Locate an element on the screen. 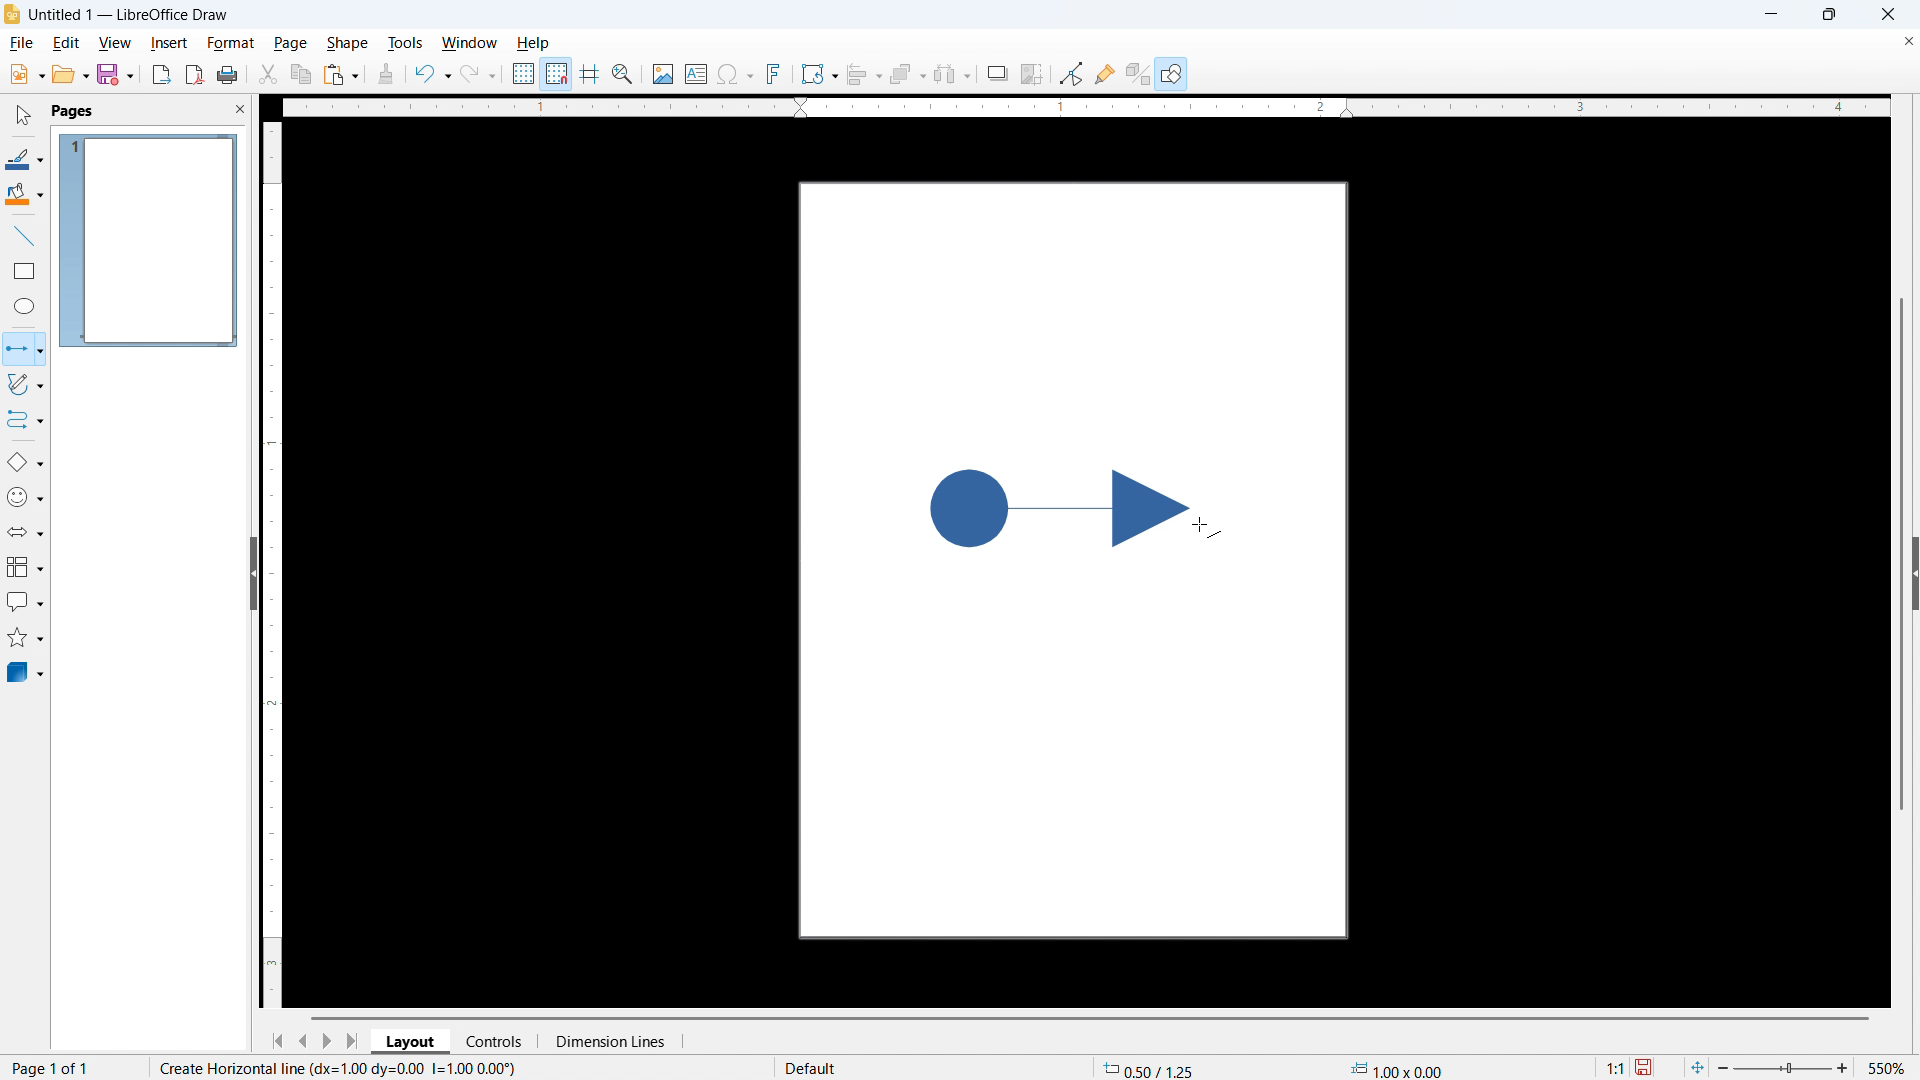 Image resolution: width=1920 pixels, height=1080 pixels. Maximise  is located at coordinates (1830, 14).